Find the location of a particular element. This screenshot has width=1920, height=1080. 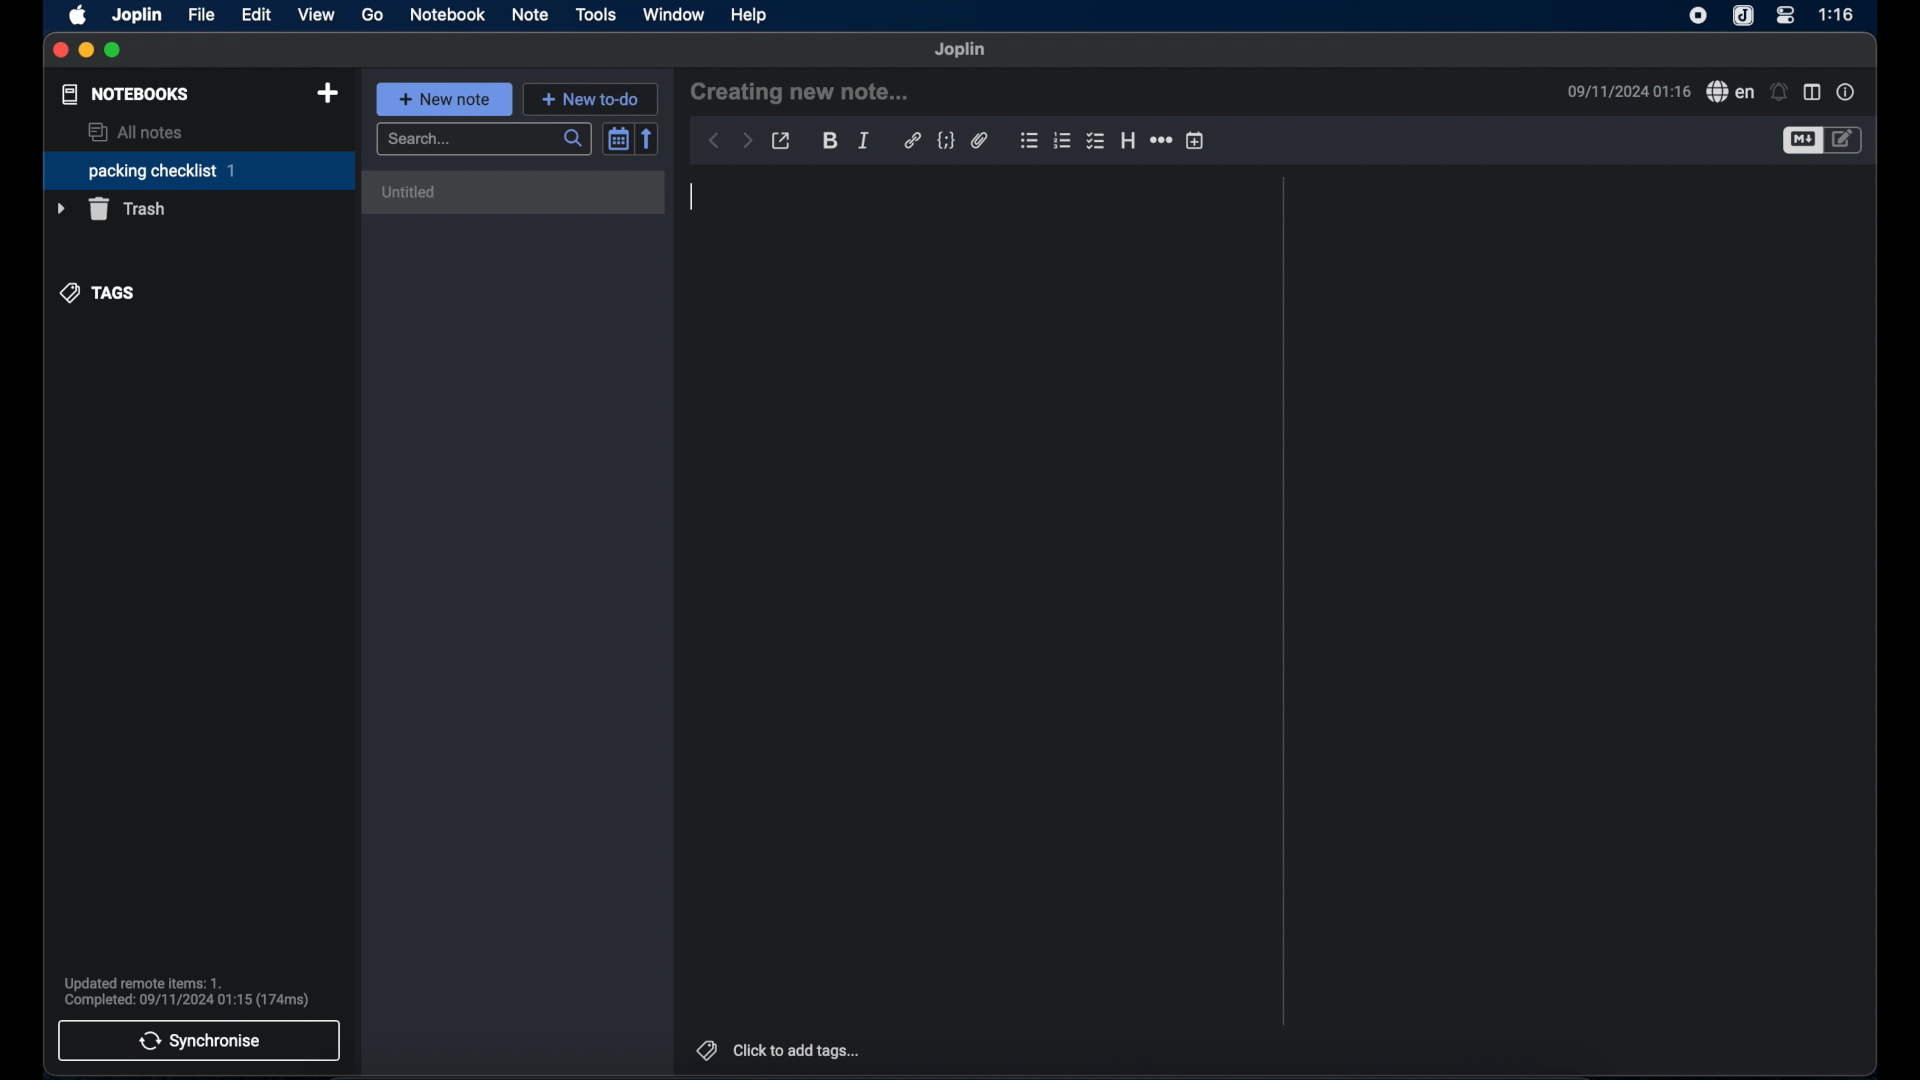

italic is located at coordinates (863, 139).